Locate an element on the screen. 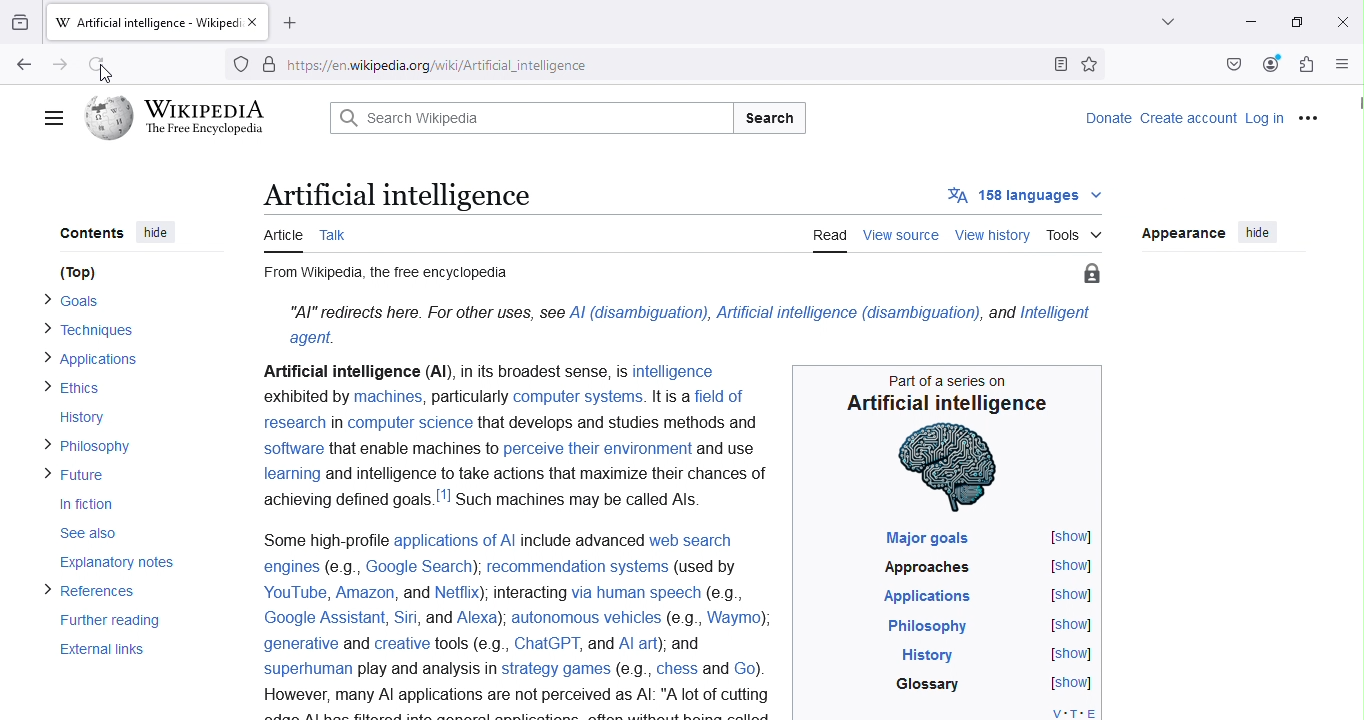 The width and height of the screenshot is (1364, 720). Artificial intelligence is located at coordinates (407, 194).